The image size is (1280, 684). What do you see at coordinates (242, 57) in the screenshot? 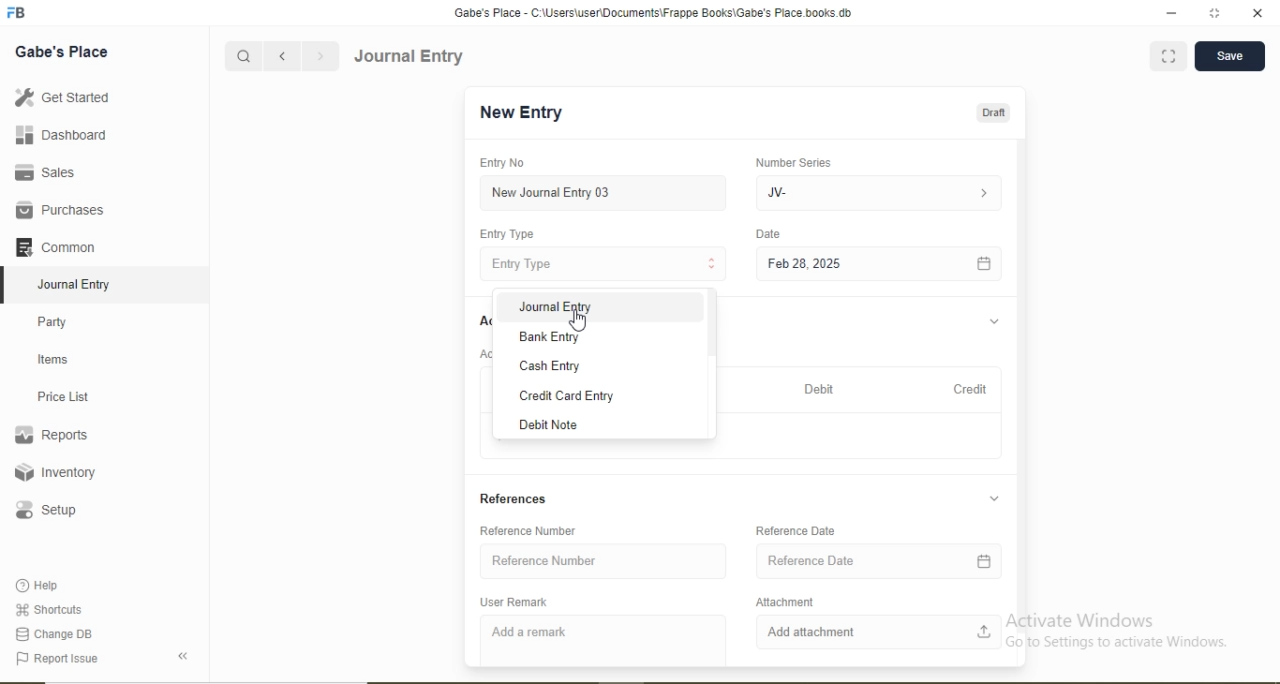
I see `Search` at bounding box center [242, 57].